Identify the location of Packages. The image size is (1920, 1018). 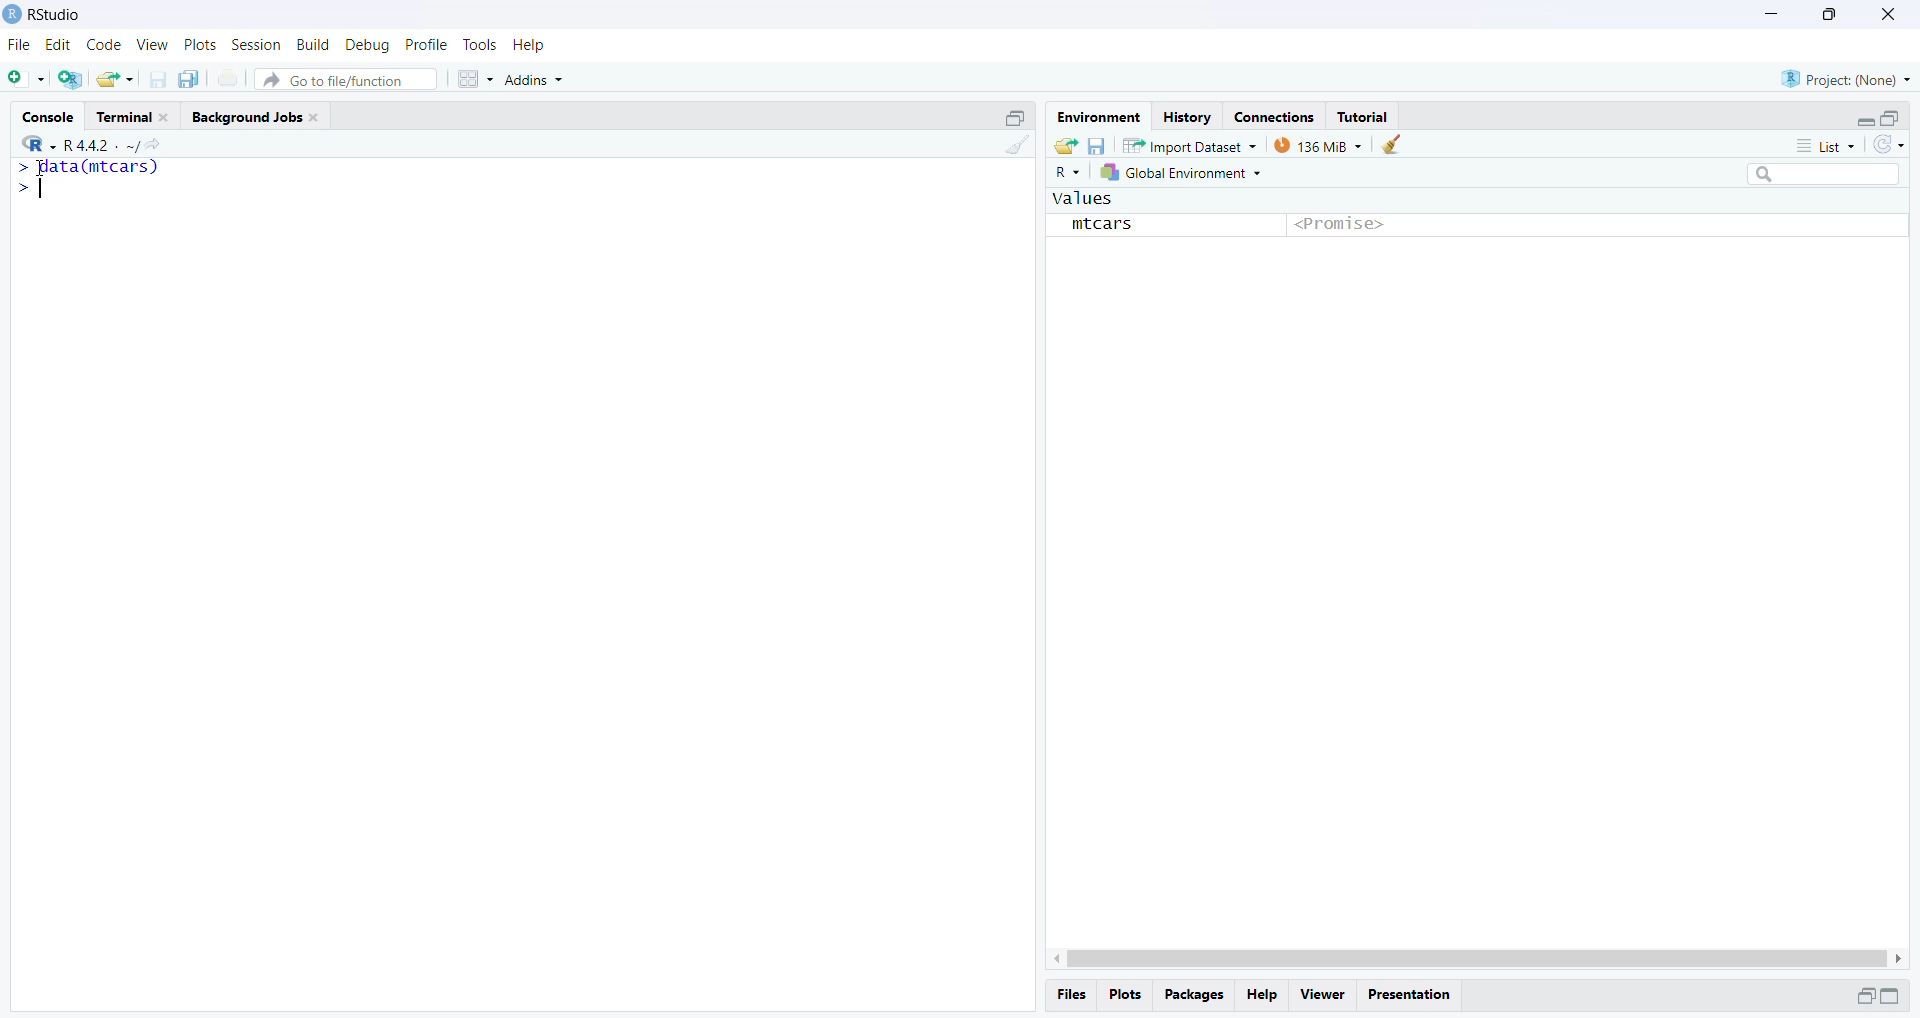
(1195, 996).